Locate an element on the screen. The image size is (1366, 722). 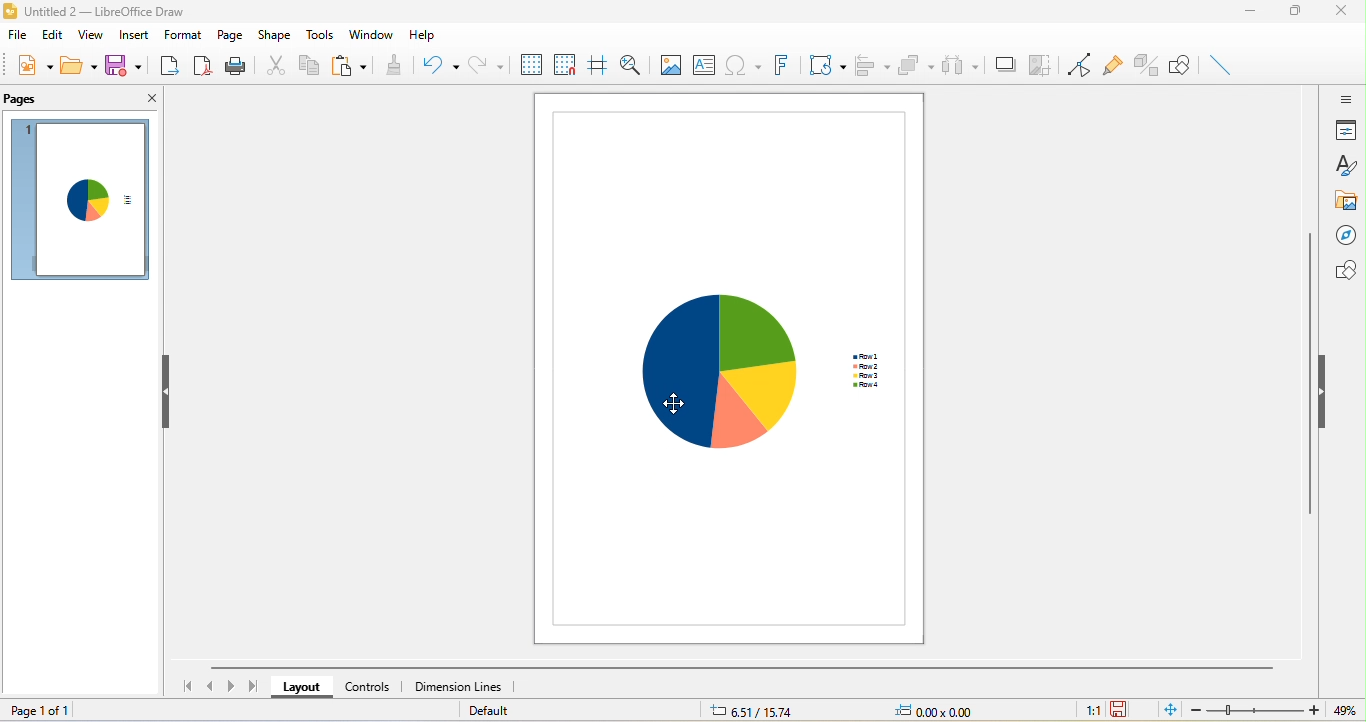
toggle point edit mode is located at coordinates (1080, 65).